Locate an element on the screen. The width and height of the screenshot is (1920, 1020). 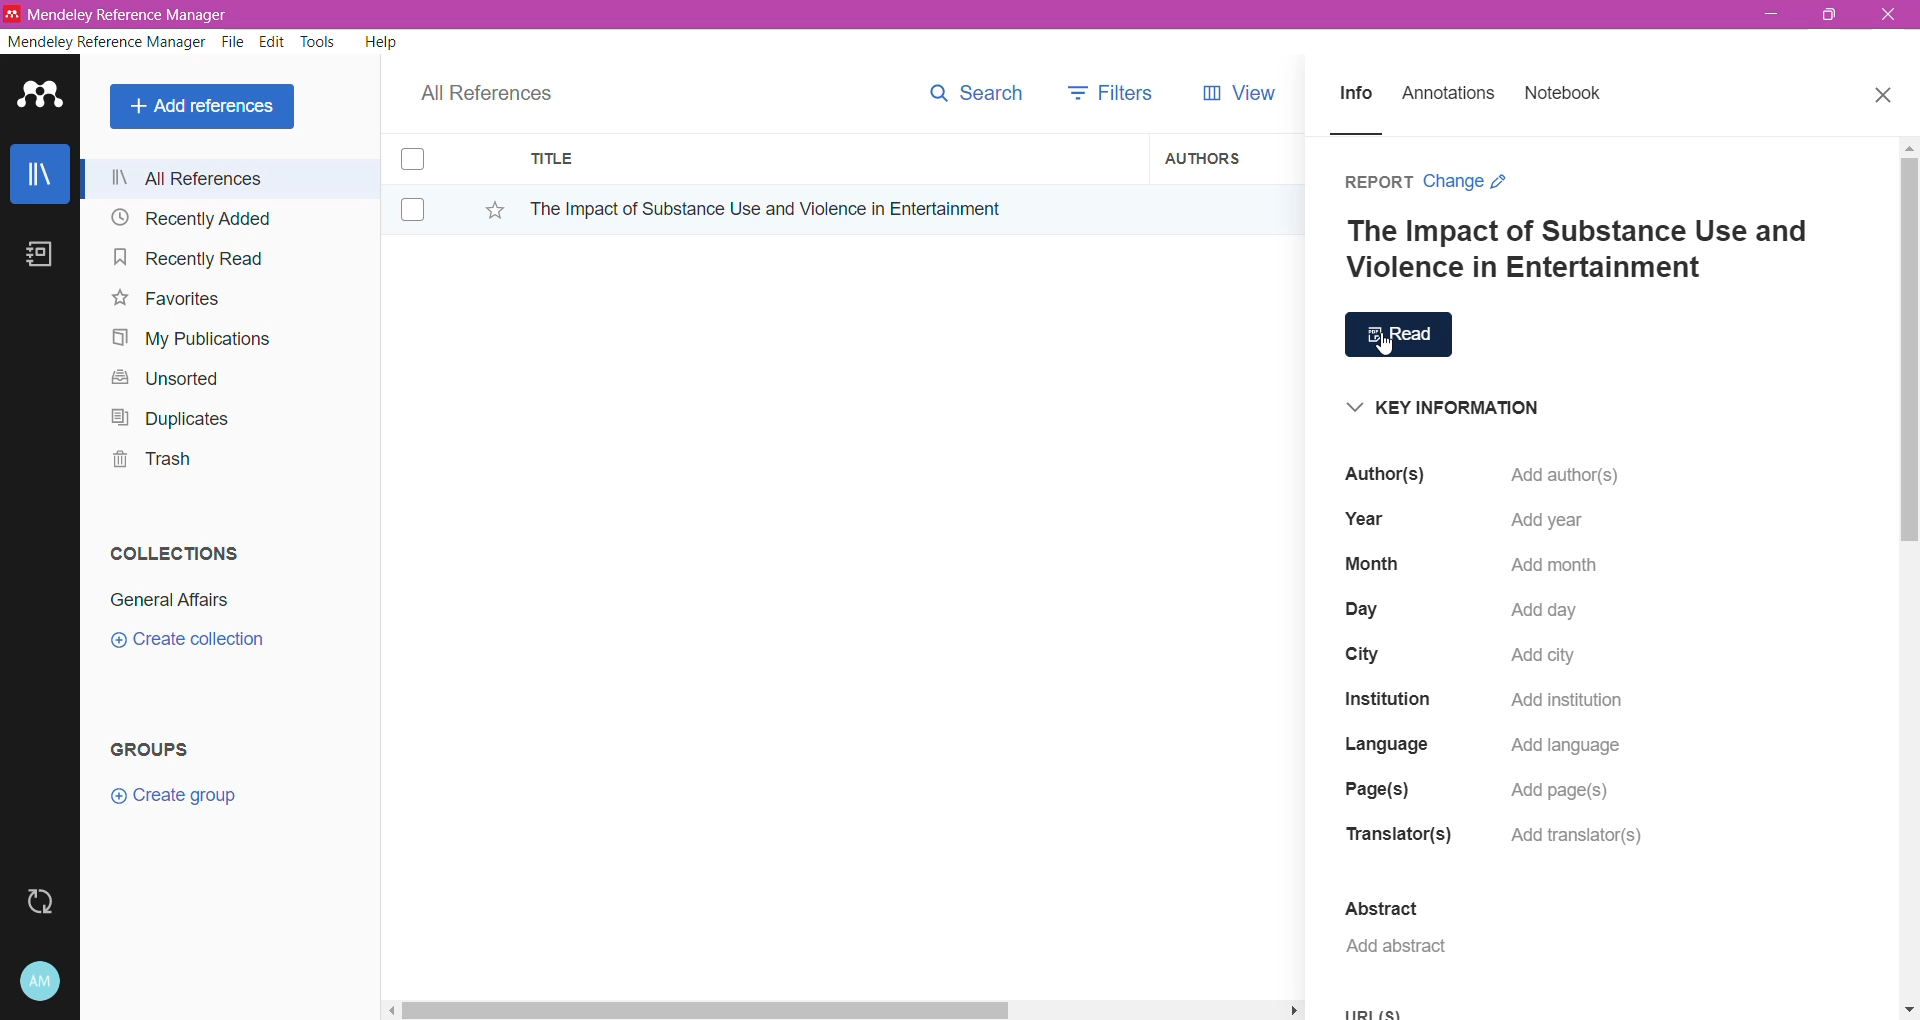
Add References is located at coordinates (202, 107).